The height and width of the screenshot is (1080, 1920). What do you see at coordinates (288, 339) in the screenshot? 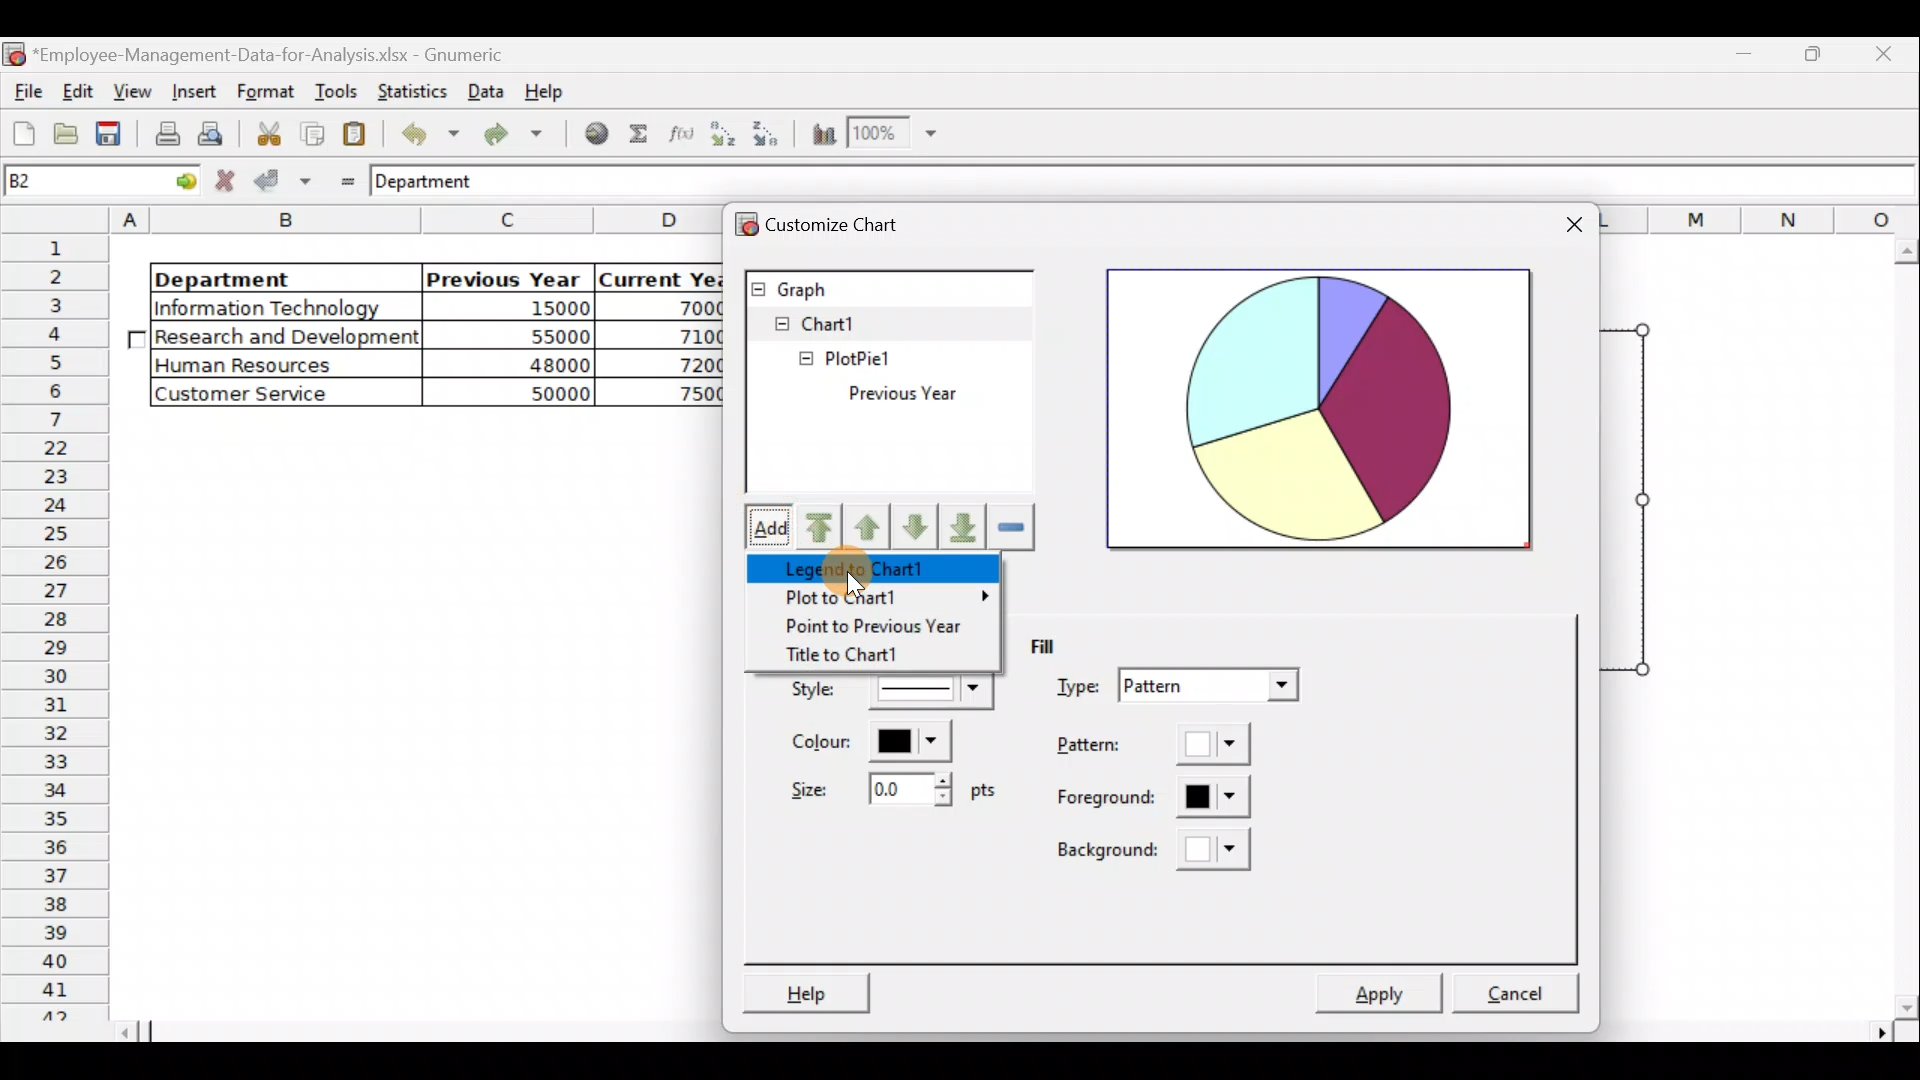
I see `Research and Development` at bounding box center [288, 339].